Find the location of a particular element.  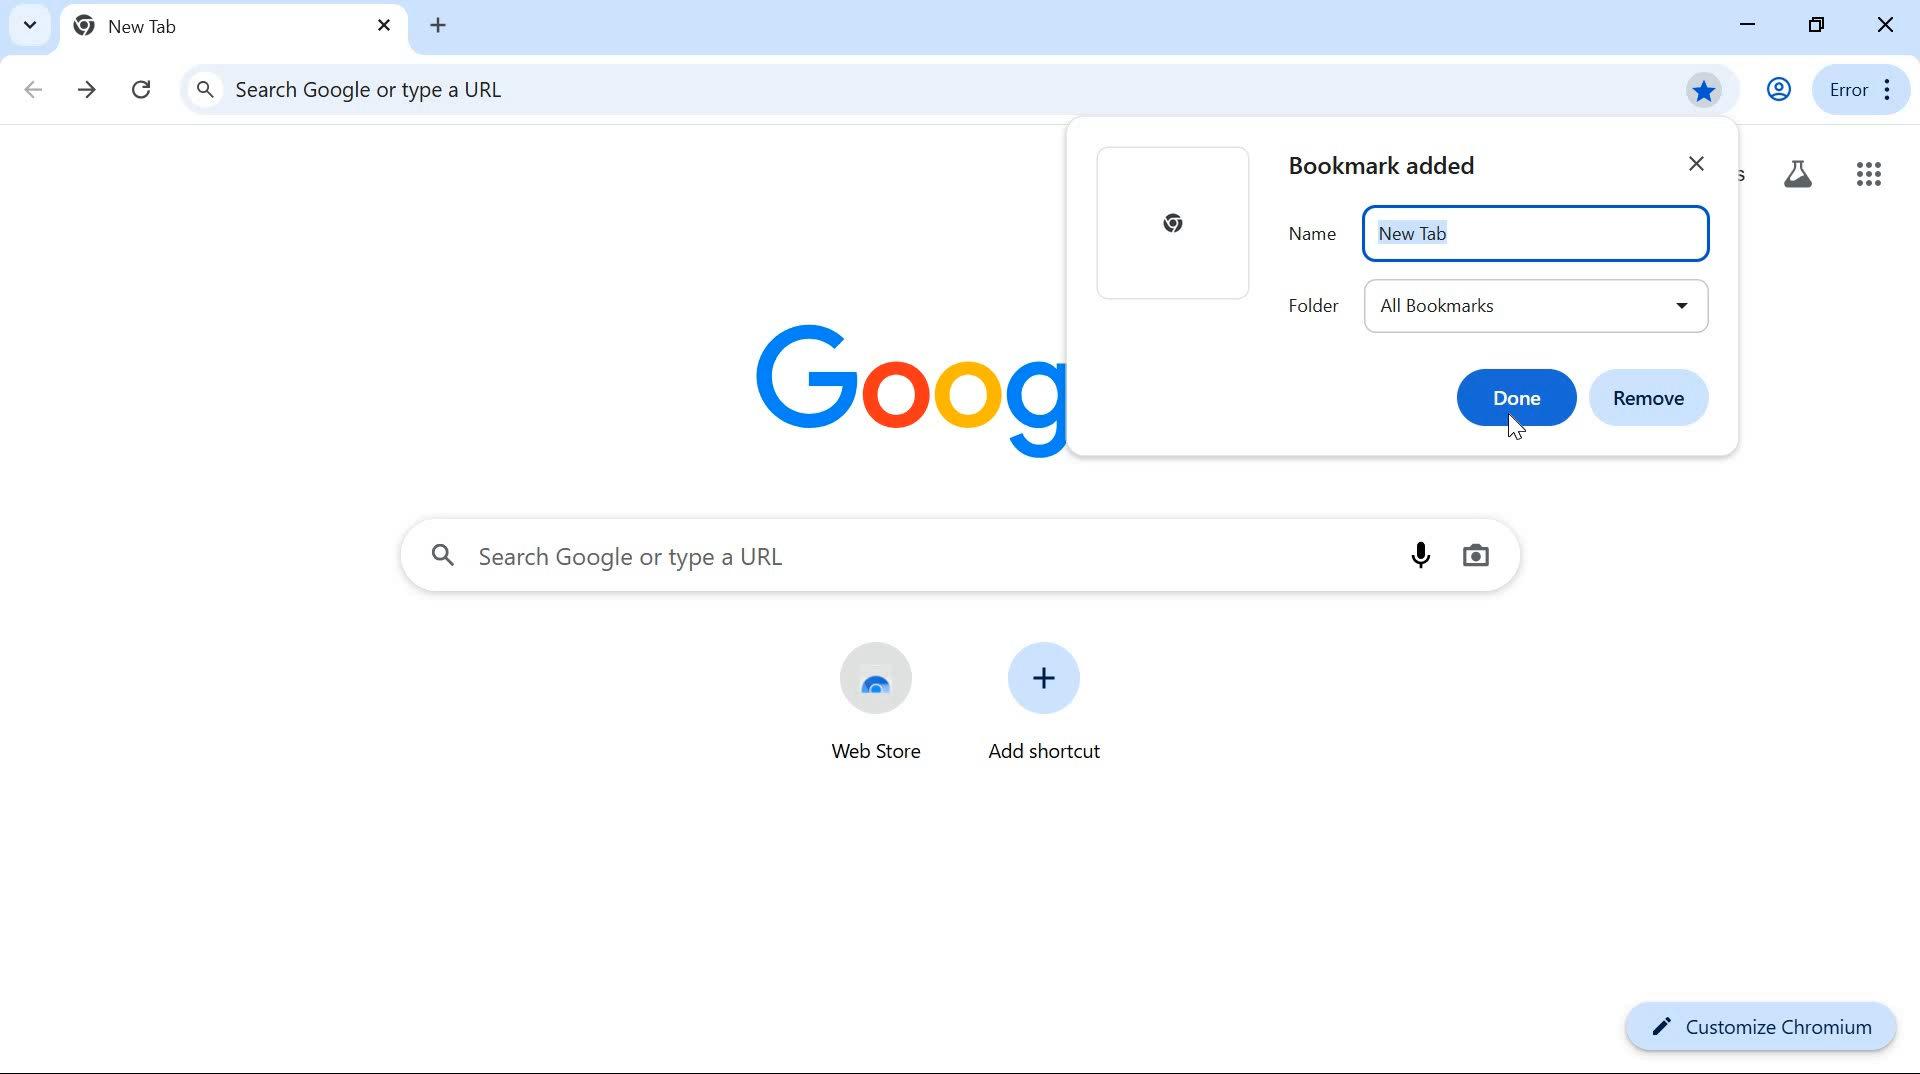

close is located at coordinates (1695, 160).